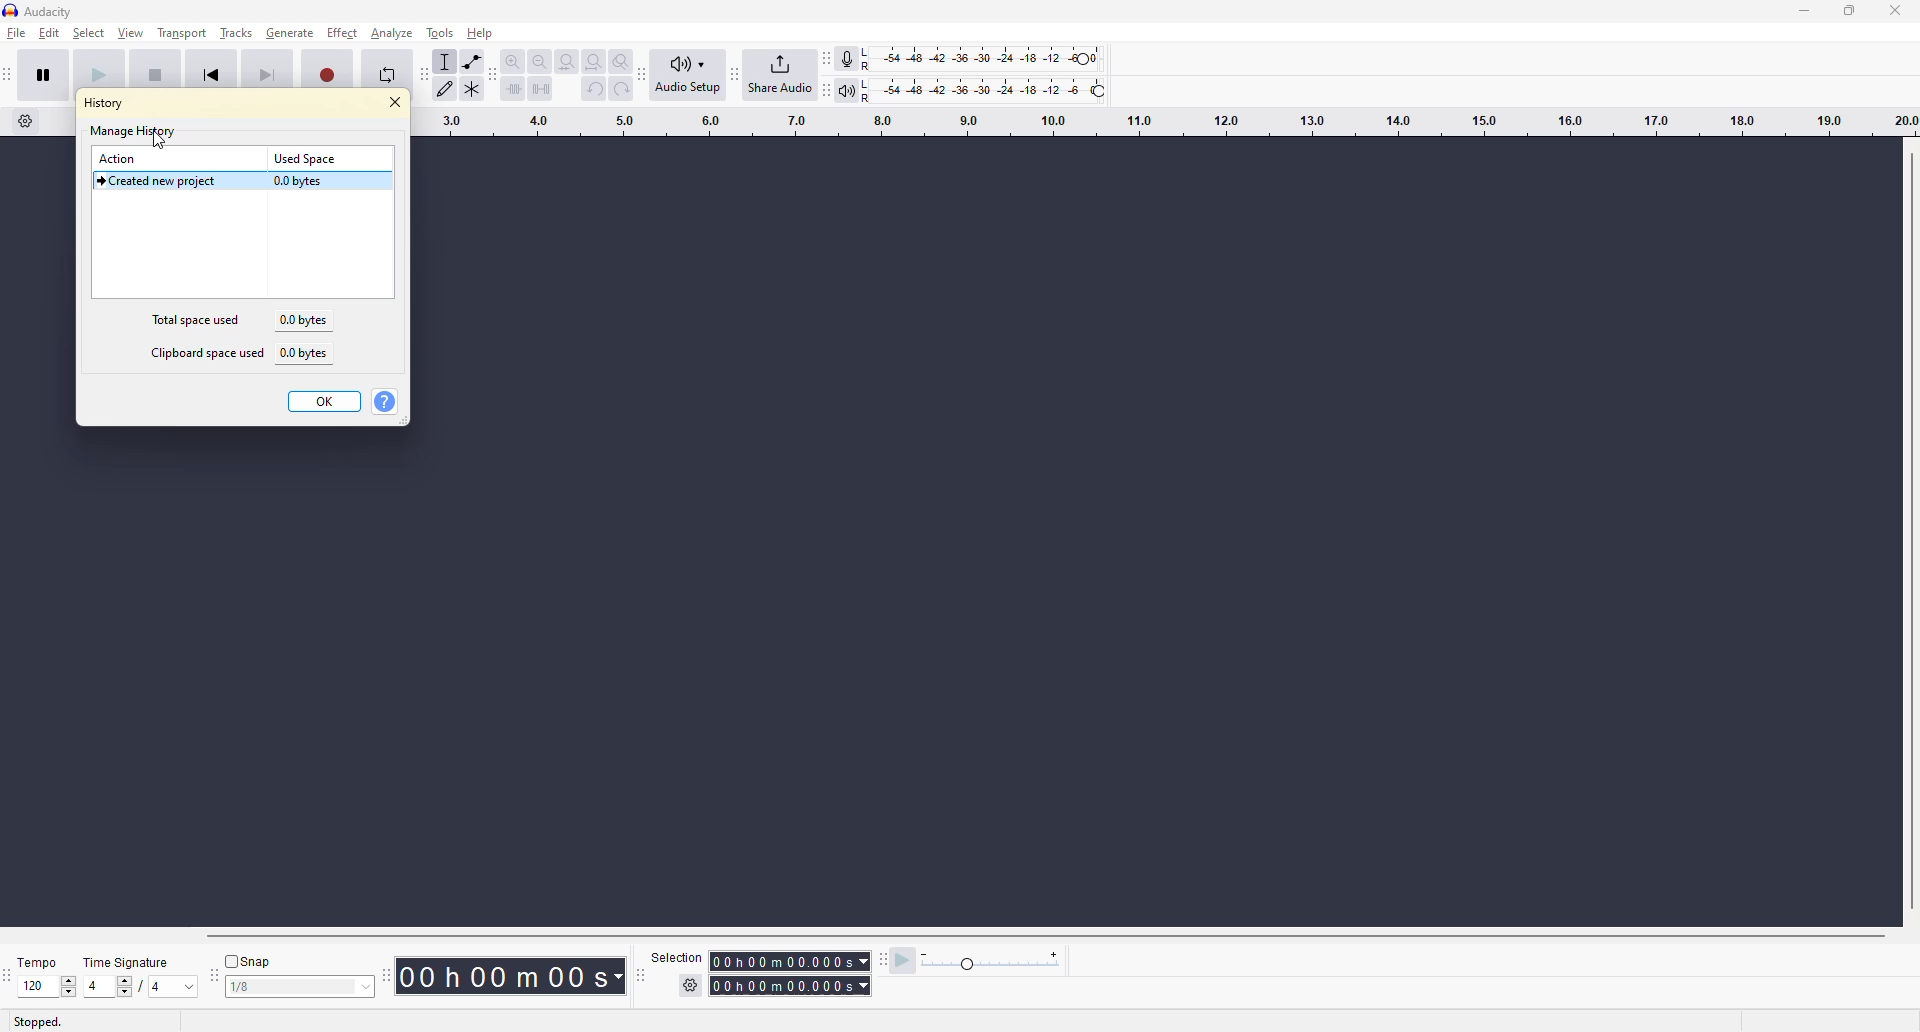 This screenshot has width=1920, height=1032. Describe the element at coordinates (477, 91) in the screenshot. I see `multi tool` at that location.